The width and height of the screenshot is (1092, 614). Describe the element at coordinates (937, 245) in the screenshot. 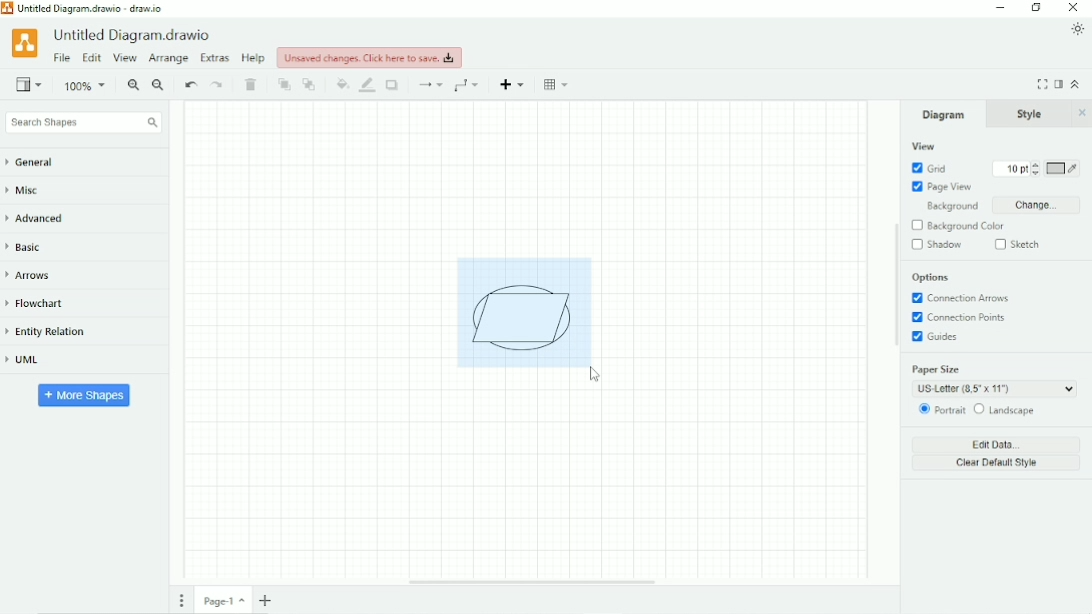

I see `Shadow` at that location.